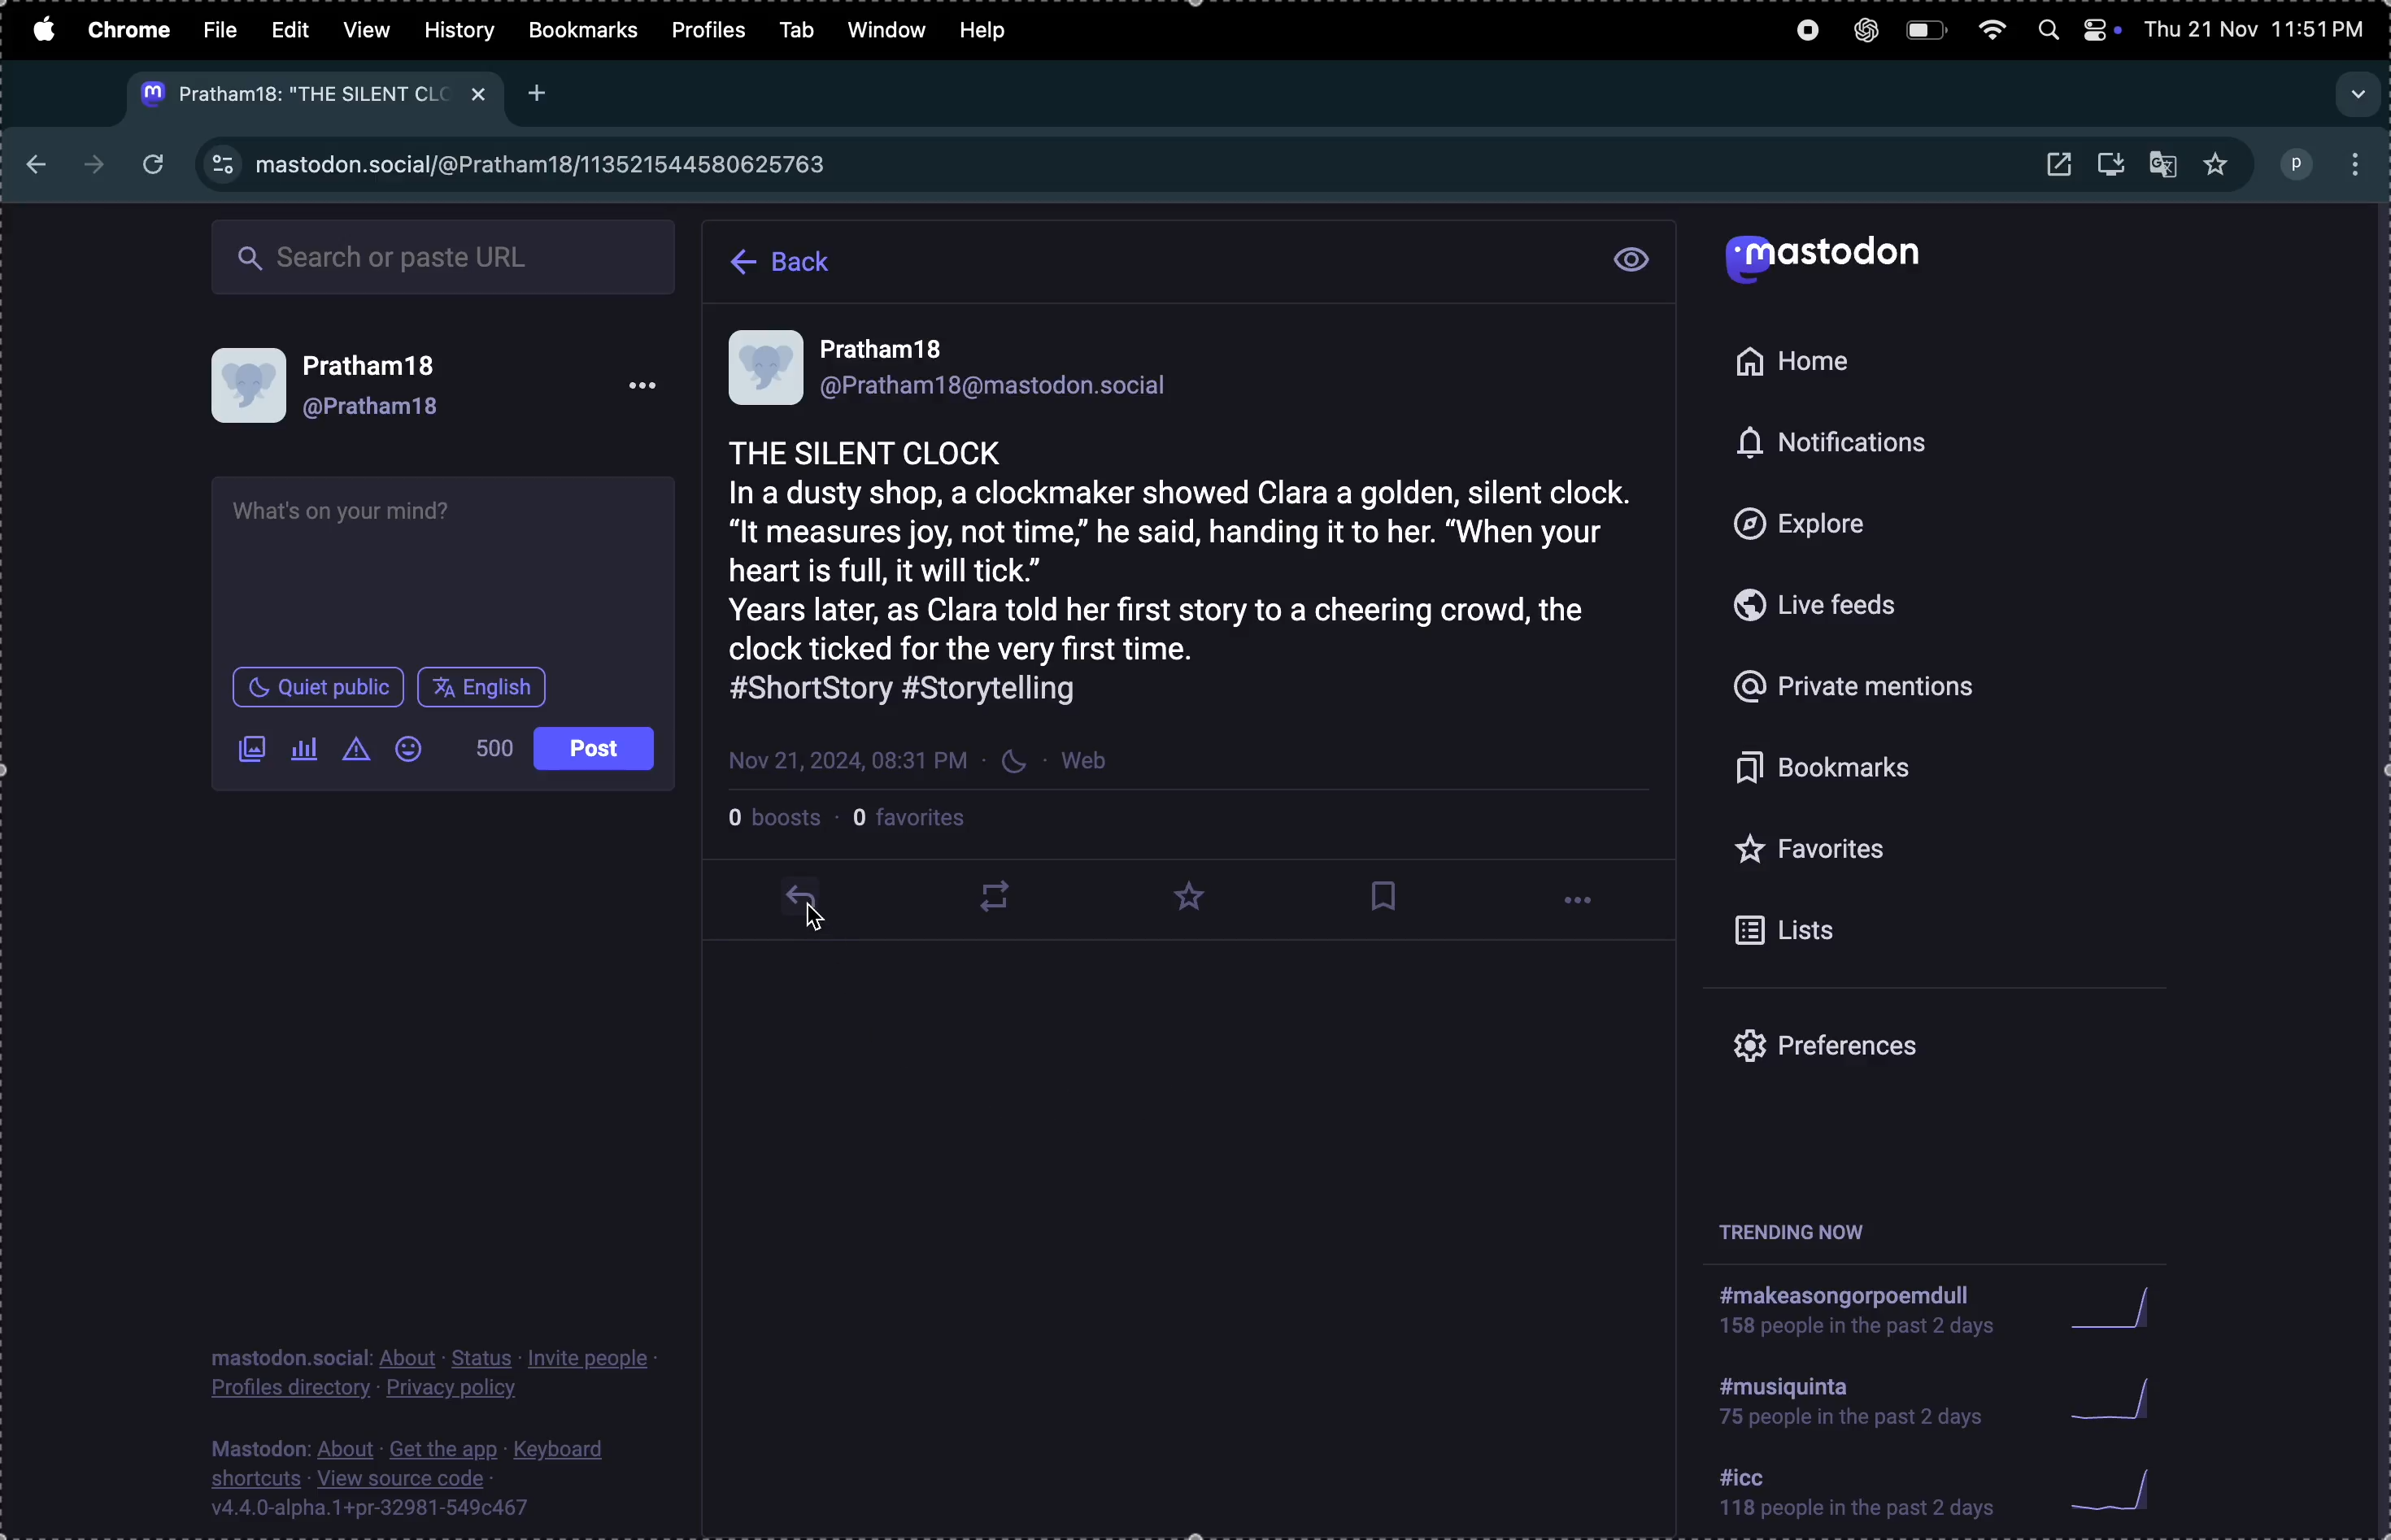 The height and width of the screenshot is (1540, 2391). What do you see at coordinates (2169, 166) in the screenshot?
I see `translate` at bounding box center [2169, 166].